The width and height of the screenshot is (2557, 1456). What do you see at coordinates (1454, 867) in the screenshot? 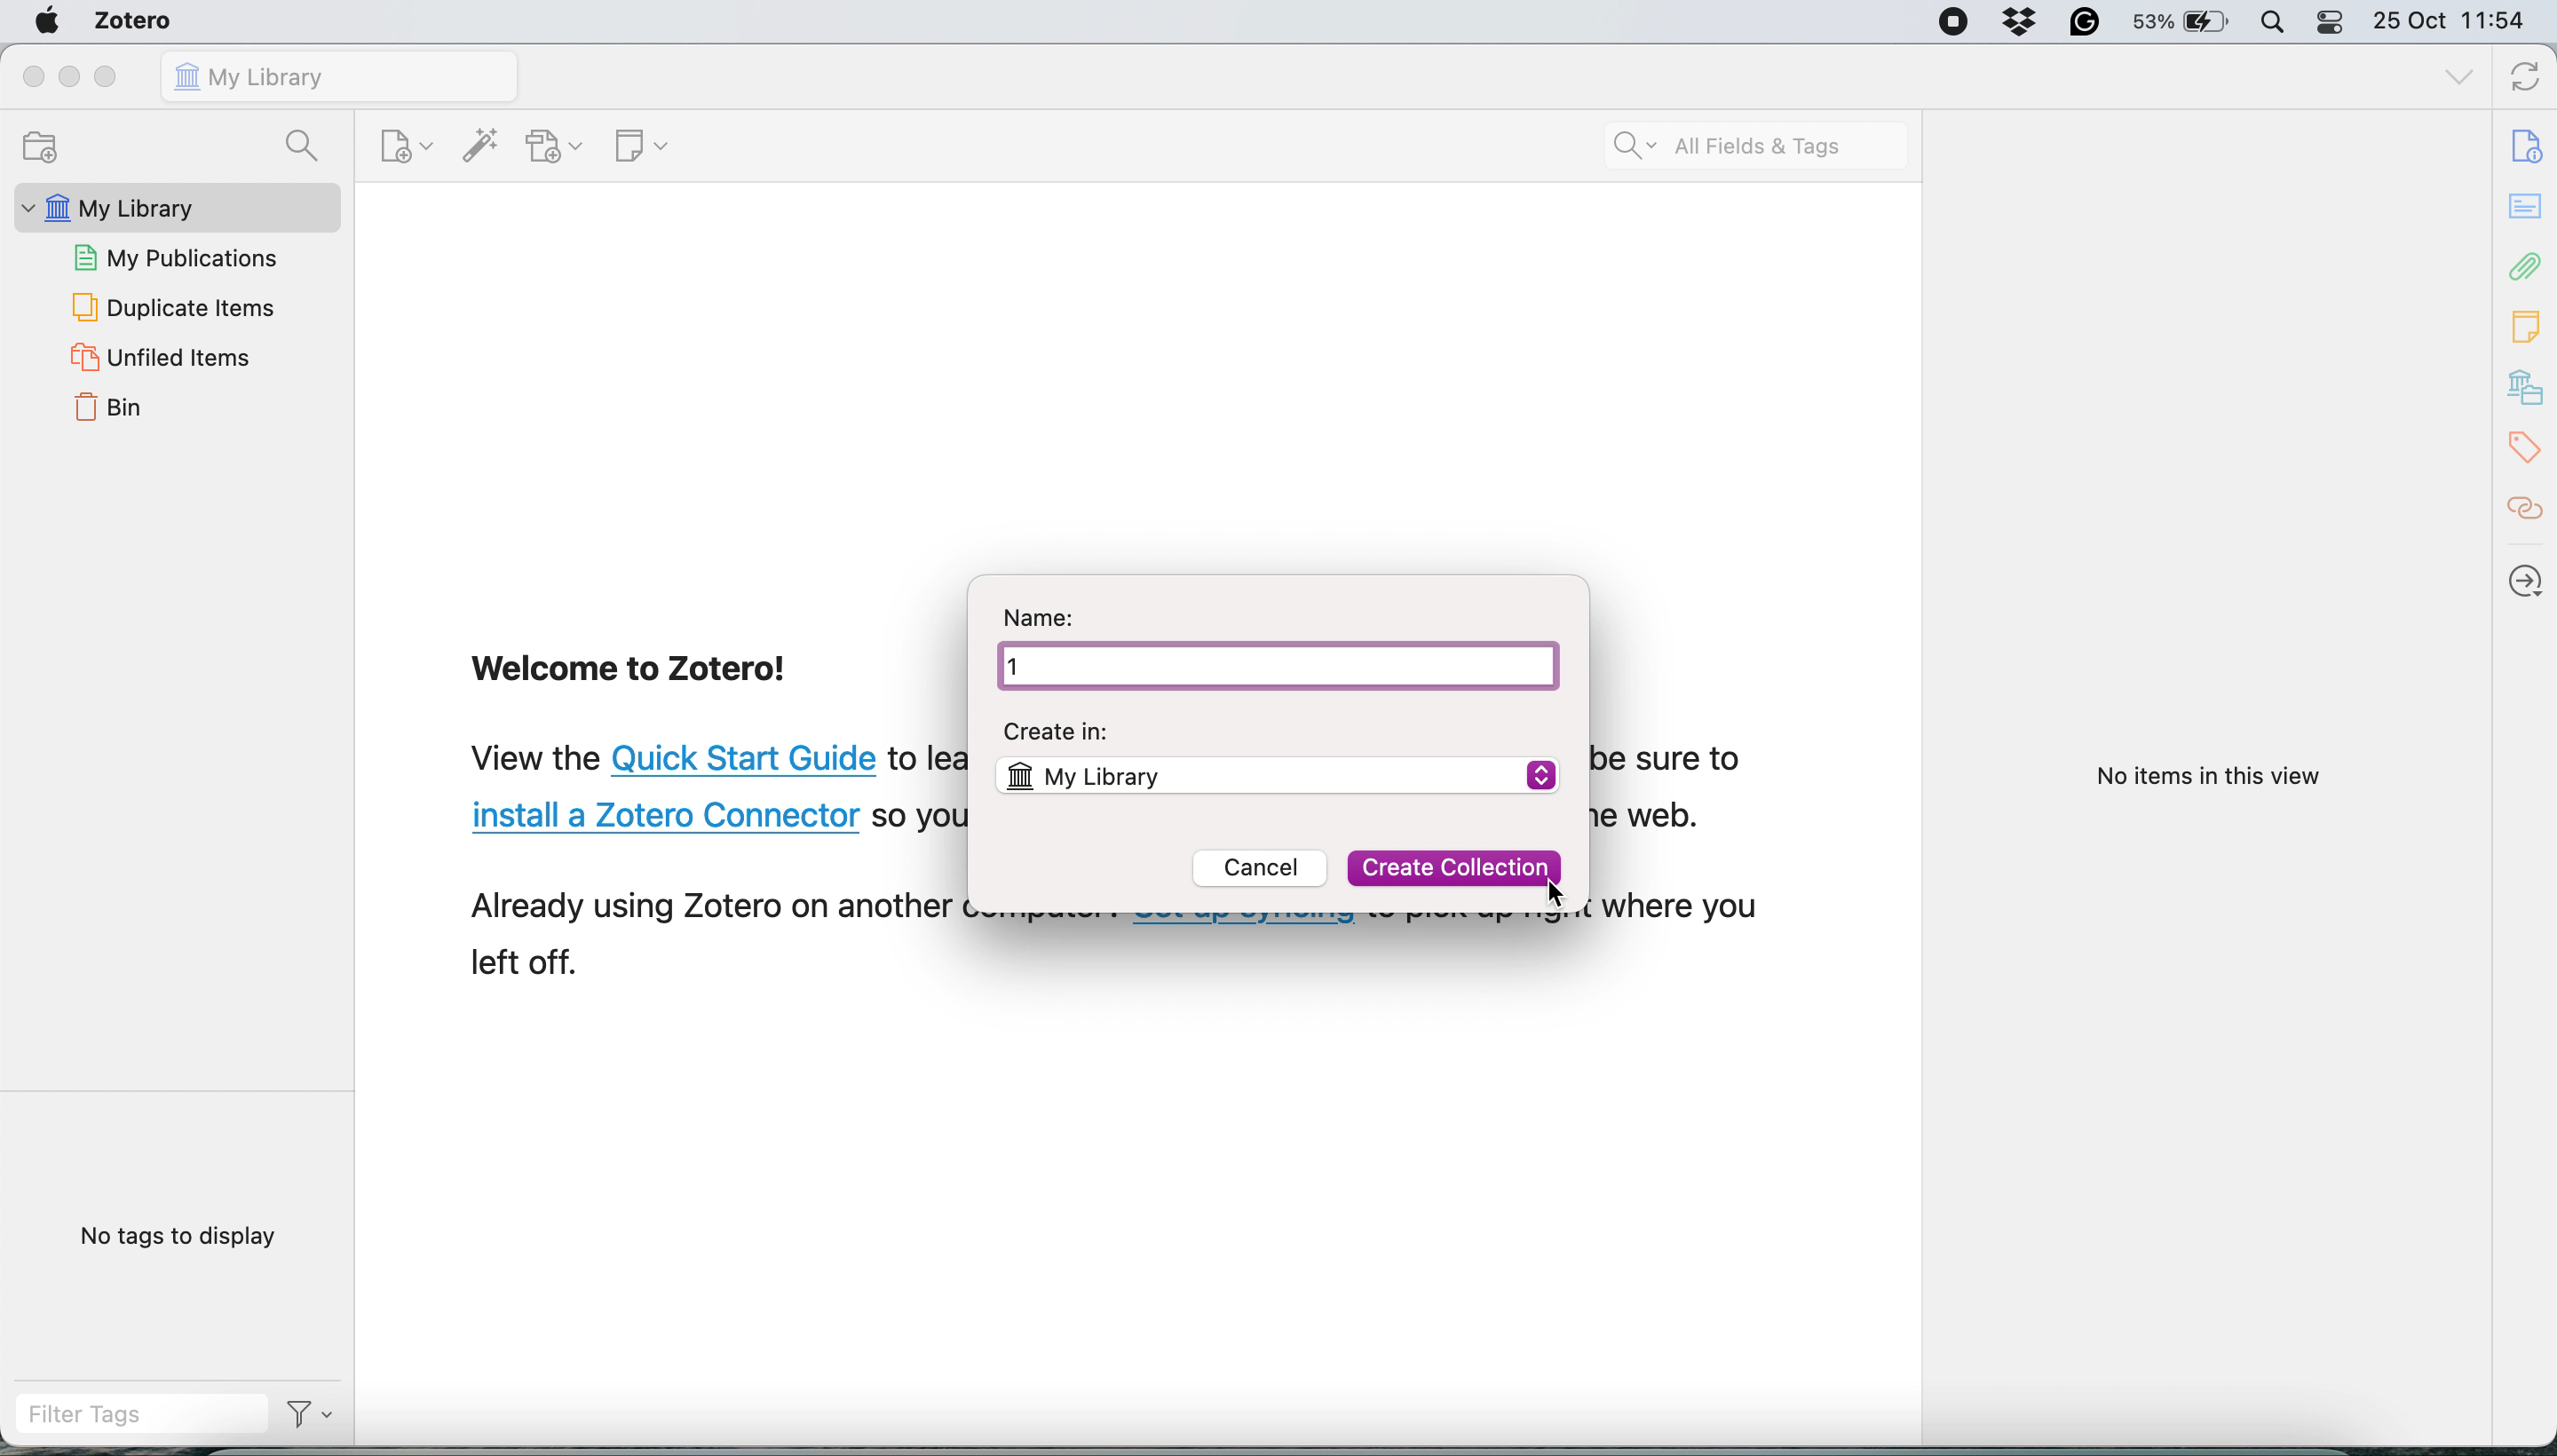
I see `Create Collection` at bounding box center [1454, 867].